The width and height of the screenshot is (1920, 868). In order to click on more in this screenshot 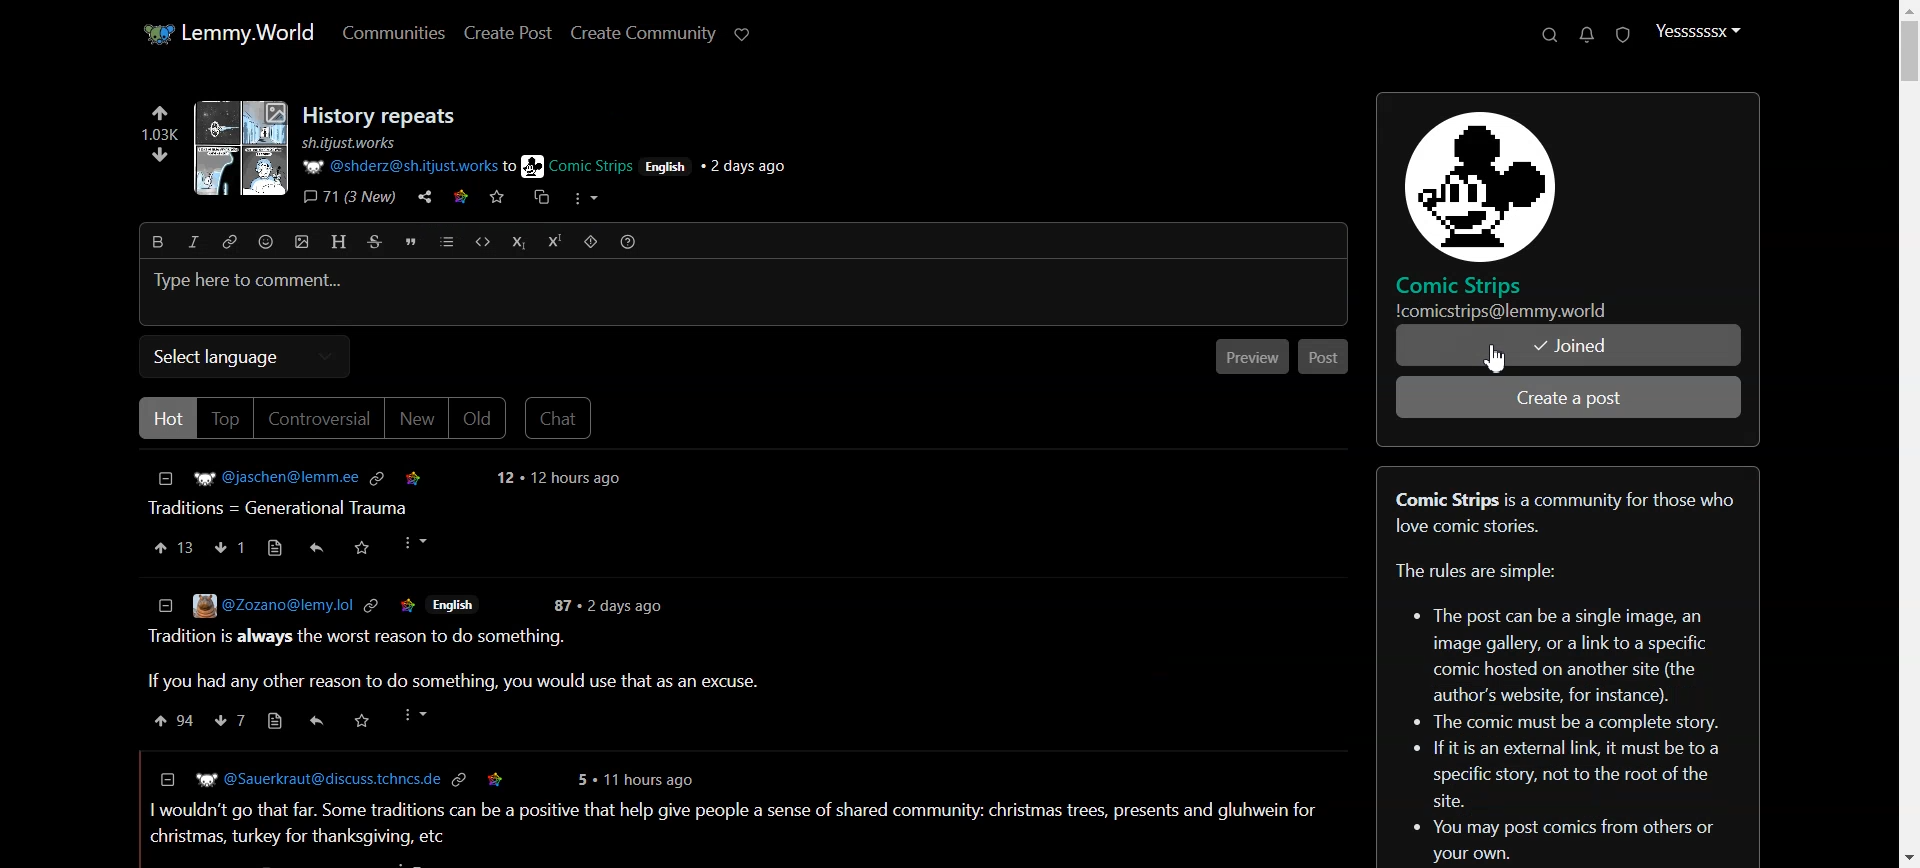, I will do `click(411, 715)`.